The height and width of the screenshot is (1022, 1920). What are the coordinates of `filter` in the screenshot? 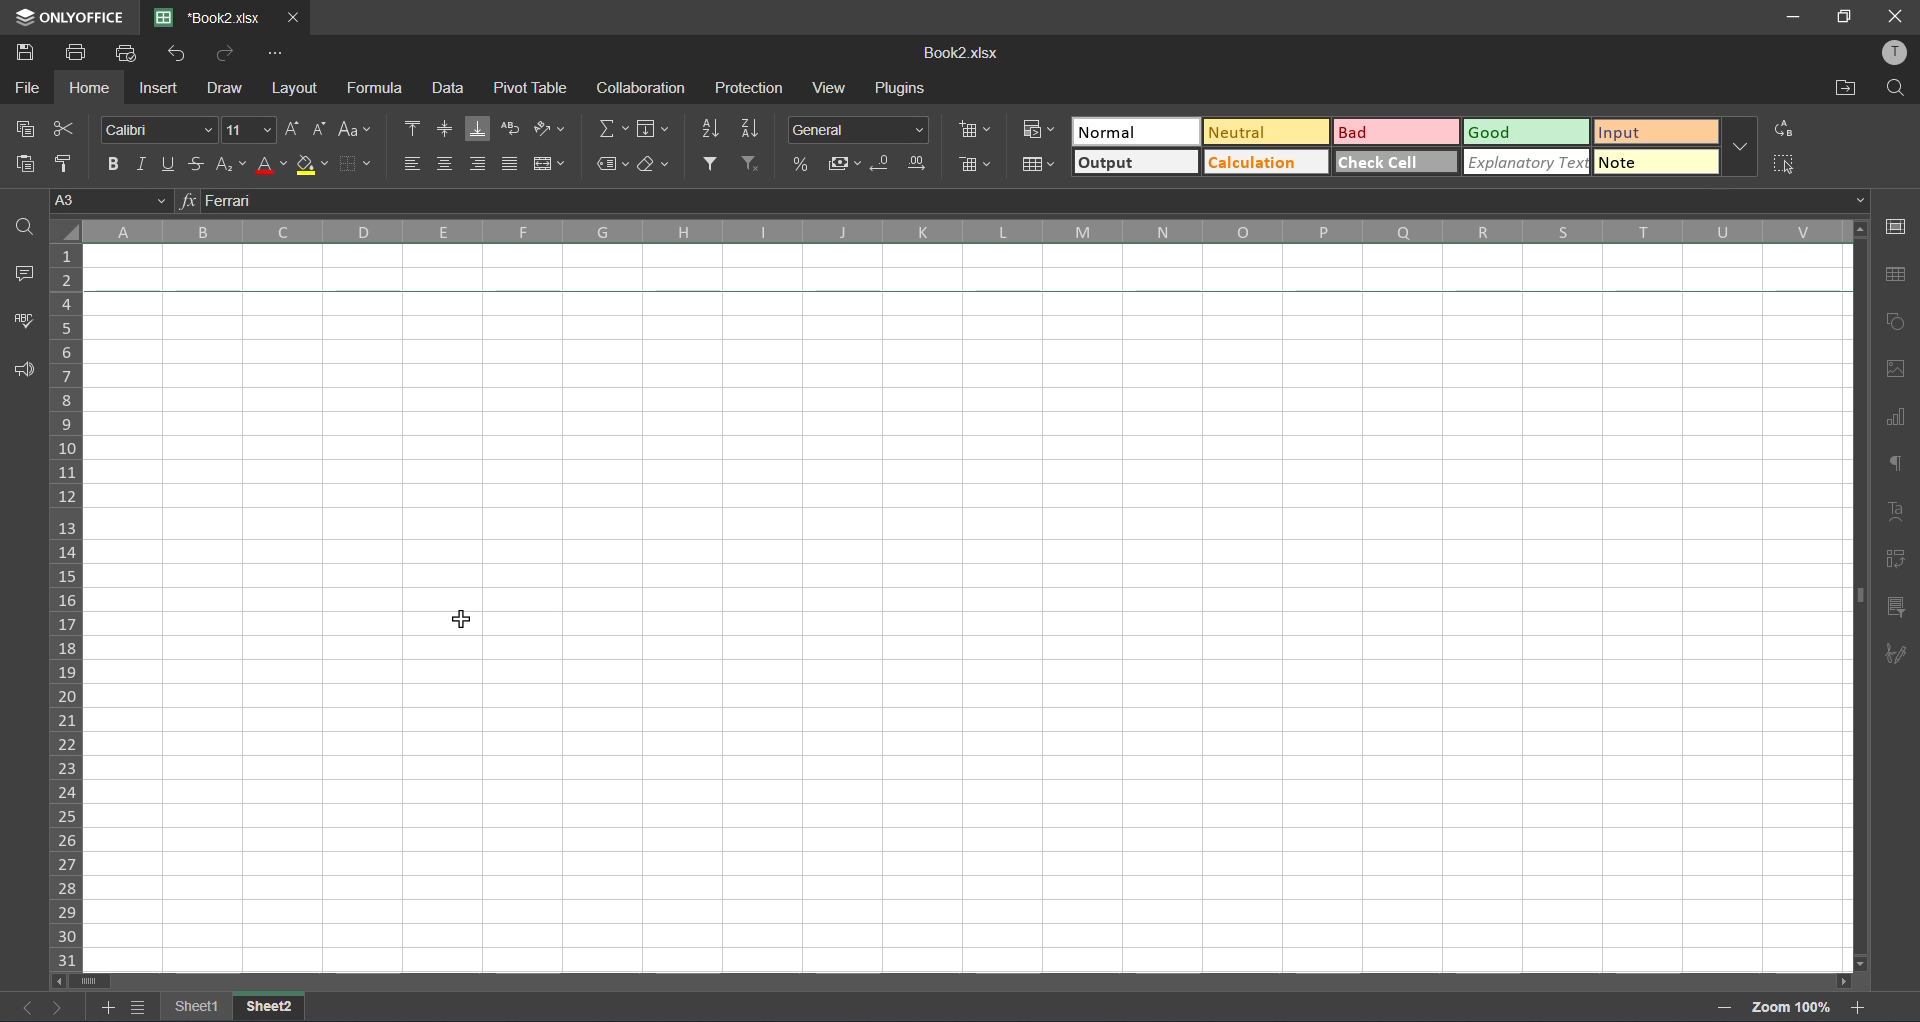 It's located at (713, 162).